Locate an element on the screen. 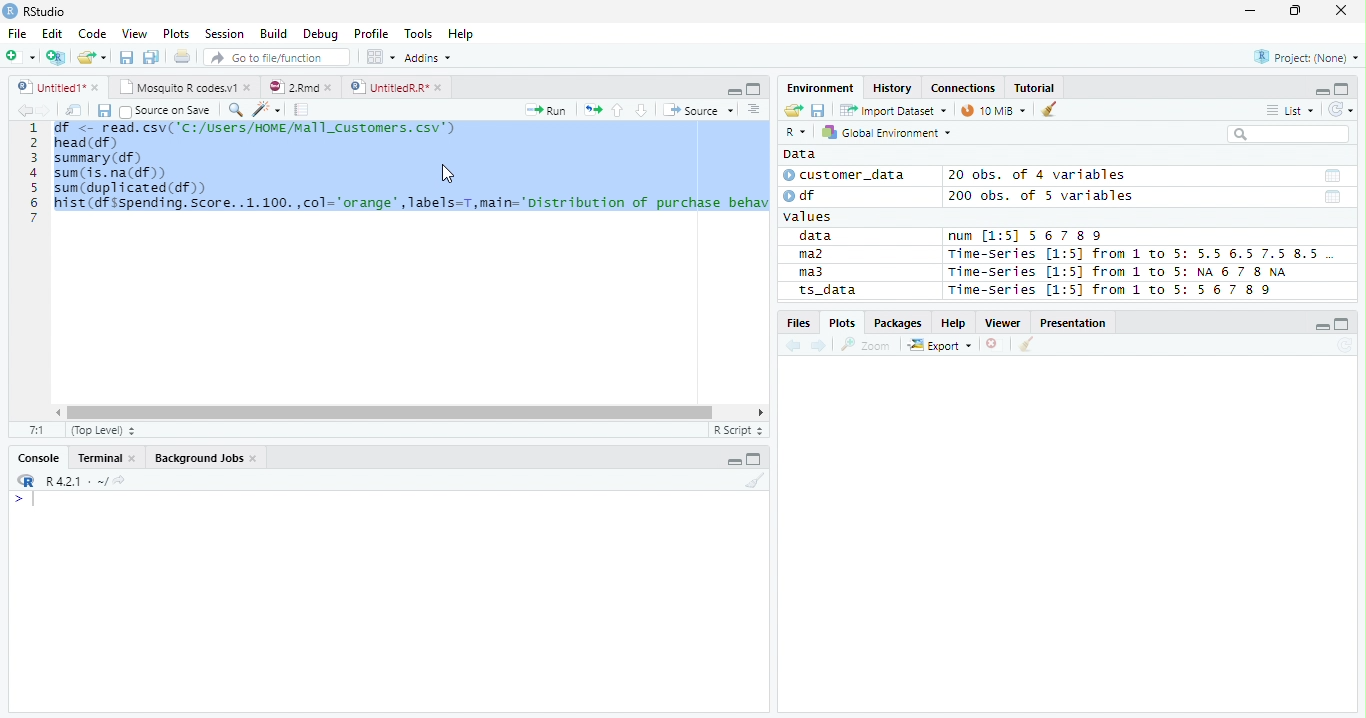 This screenshot has width=1366, height=718. Show in new window is located at coordinates (75, 110).